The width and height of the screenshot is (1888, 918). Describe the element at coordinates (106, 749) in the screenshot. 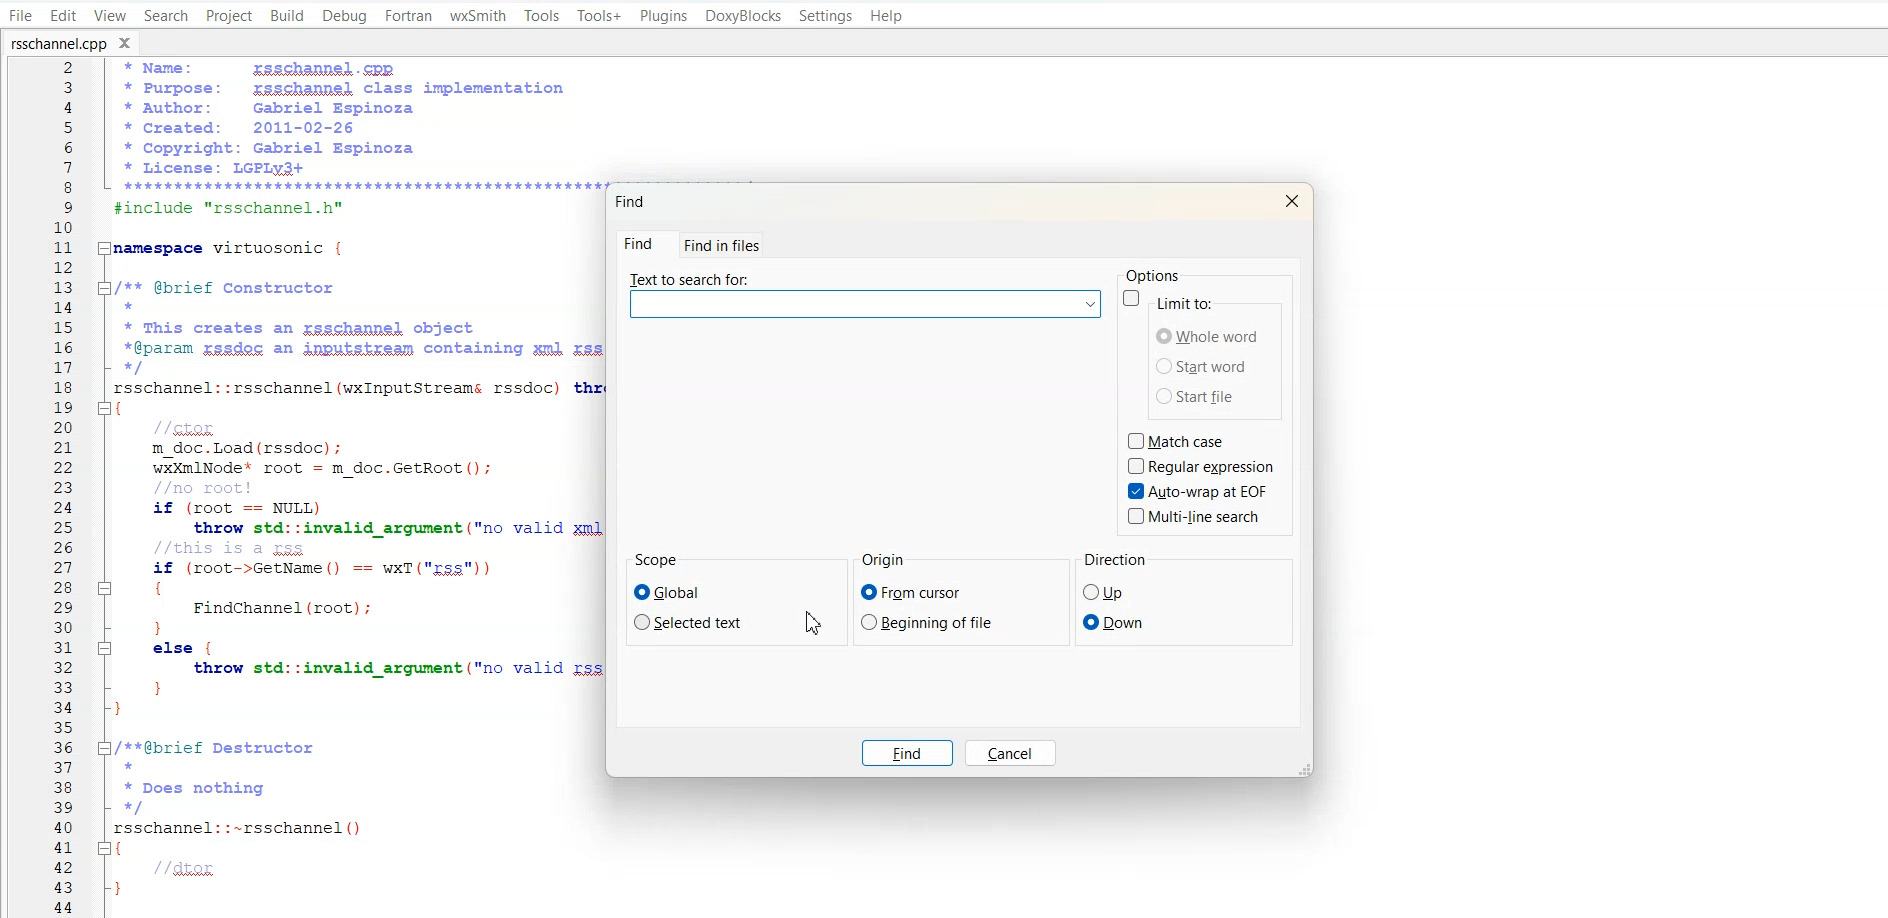

I see `Collapse` at that location.